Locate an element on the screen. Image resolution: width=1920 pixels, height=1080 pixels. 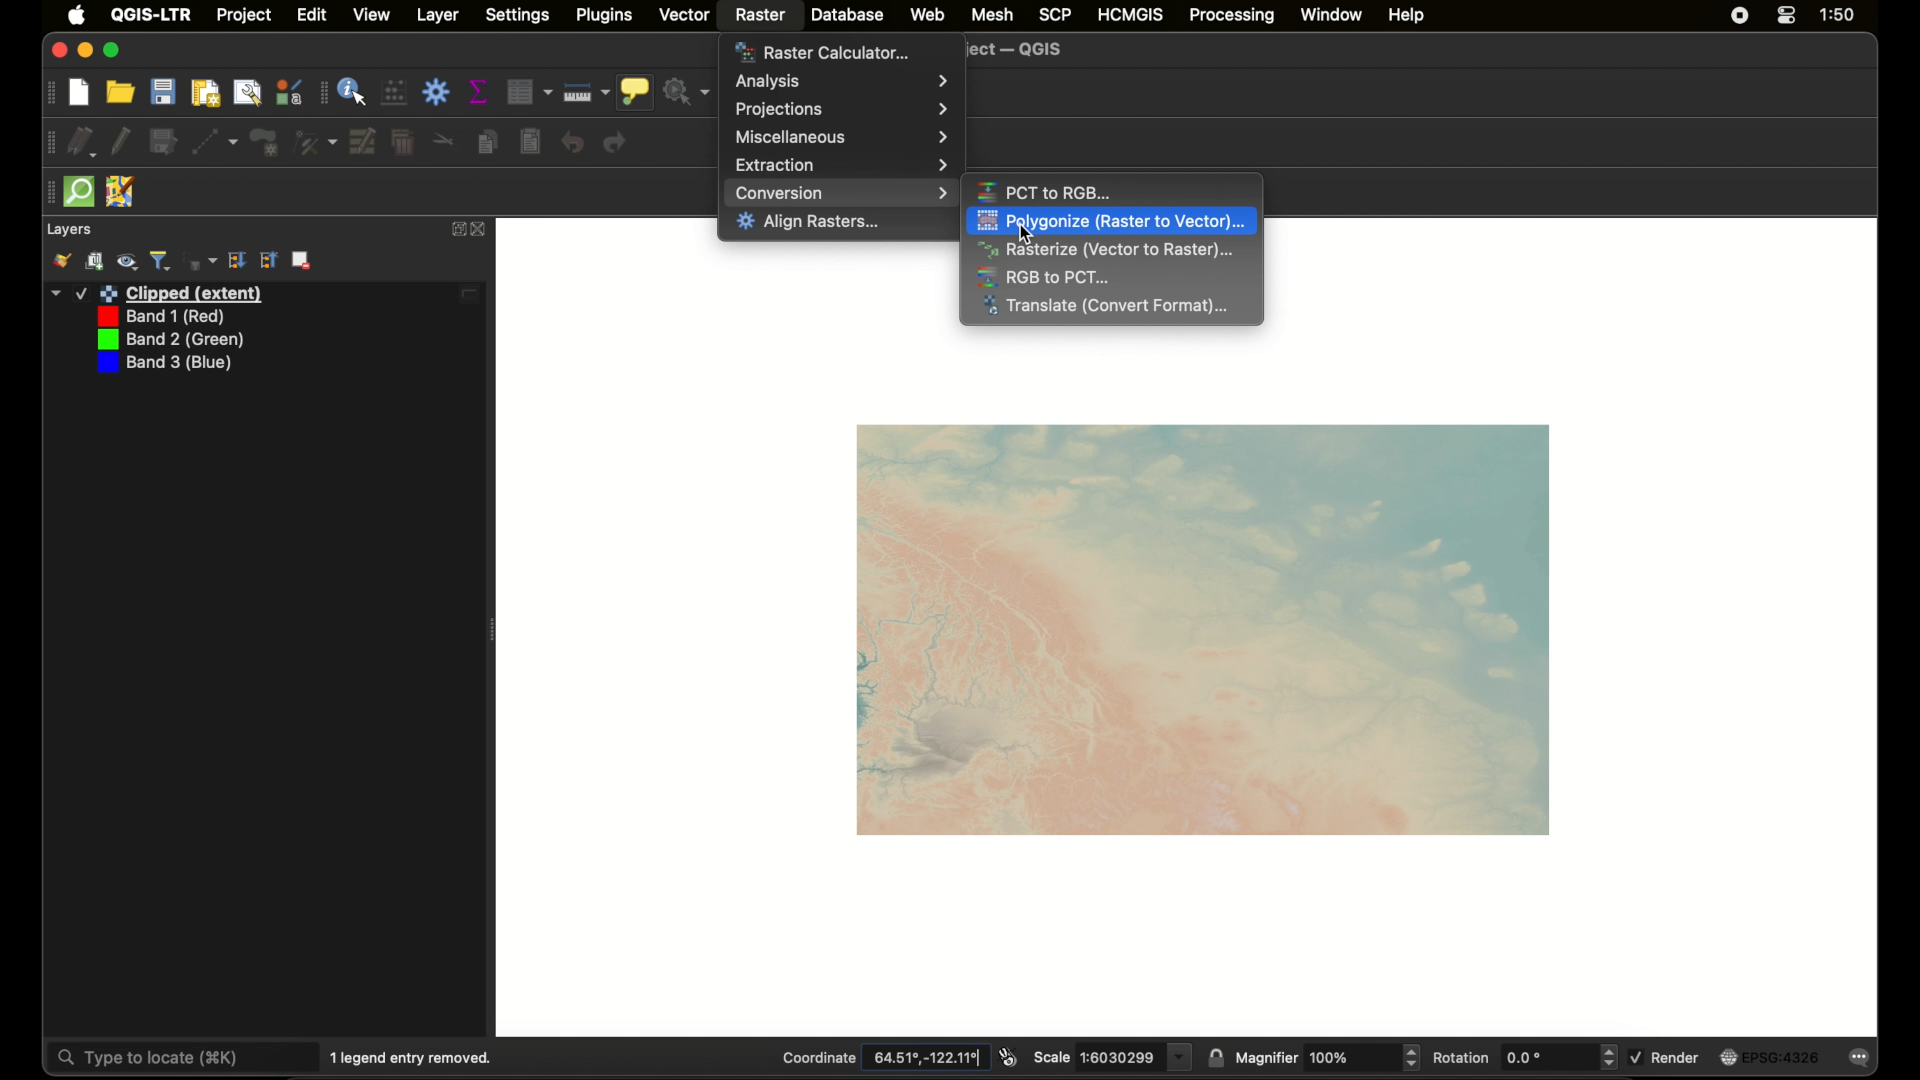
miscellaneous is located at coordinates (843, 137).